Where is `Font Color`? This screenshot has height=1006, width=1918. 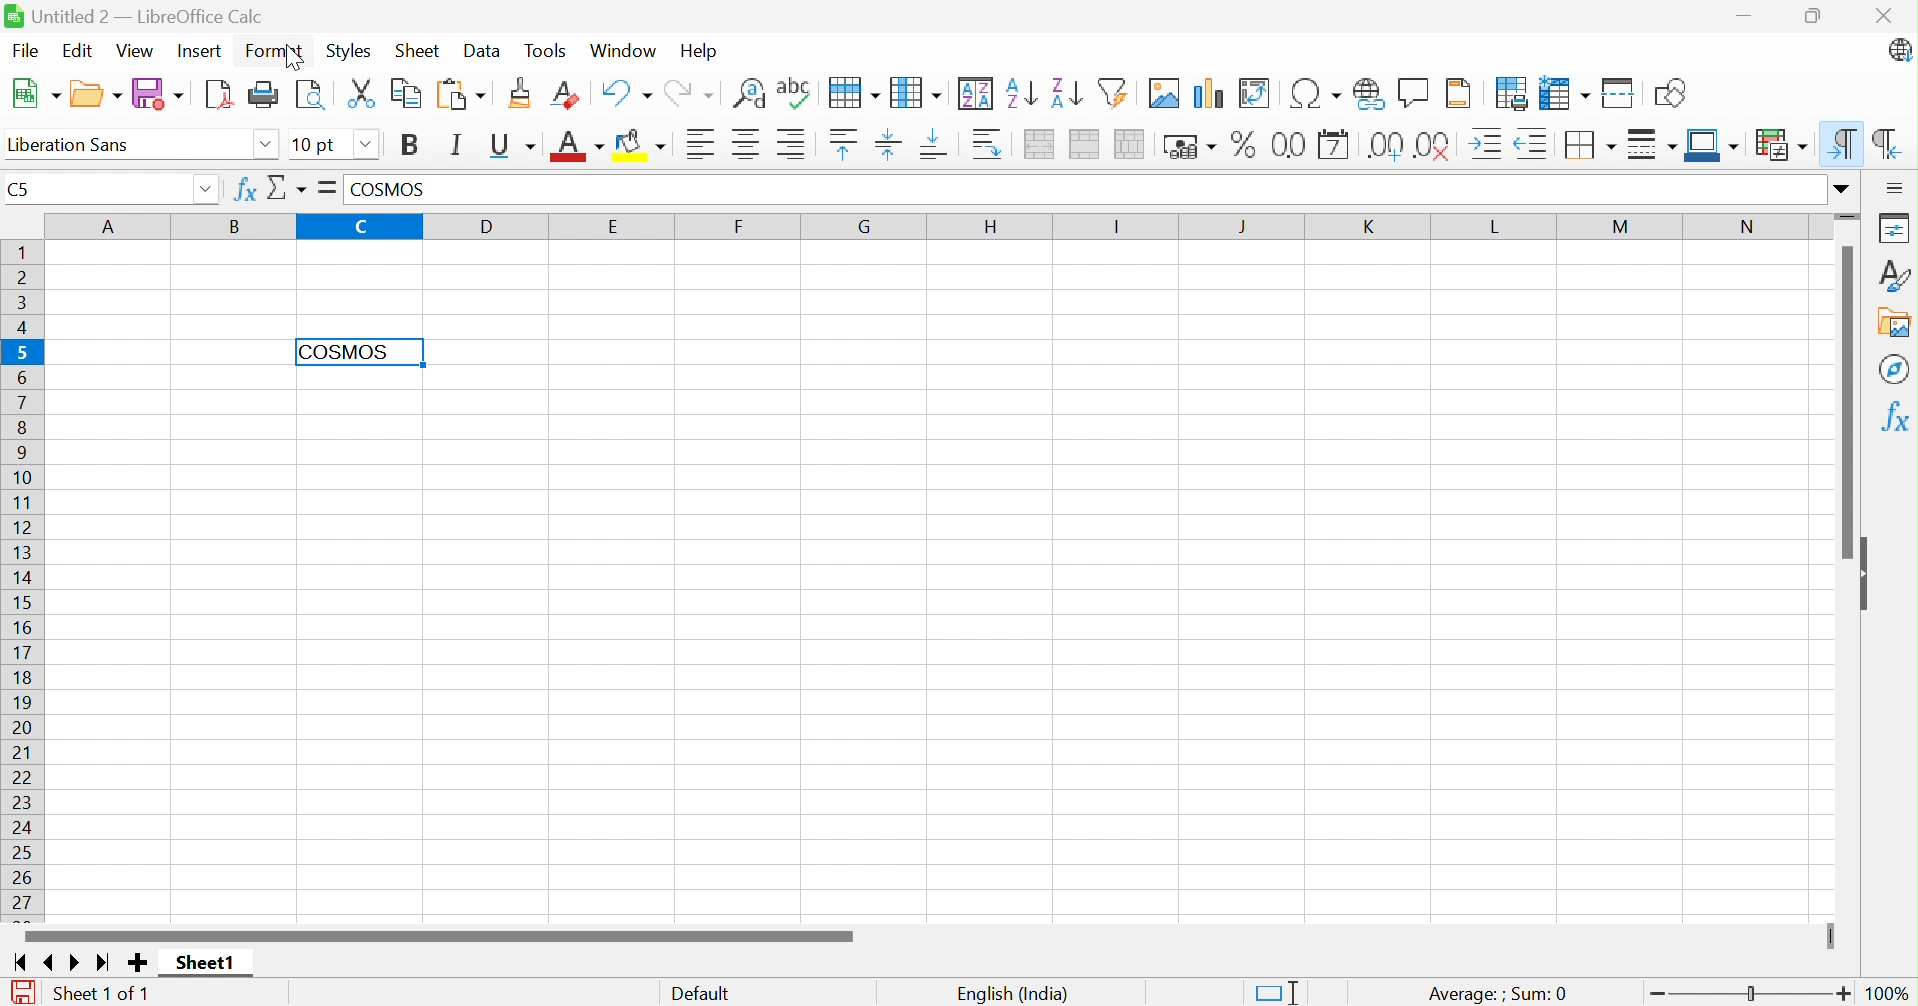
Font Color is located at coordinates (577, 147).